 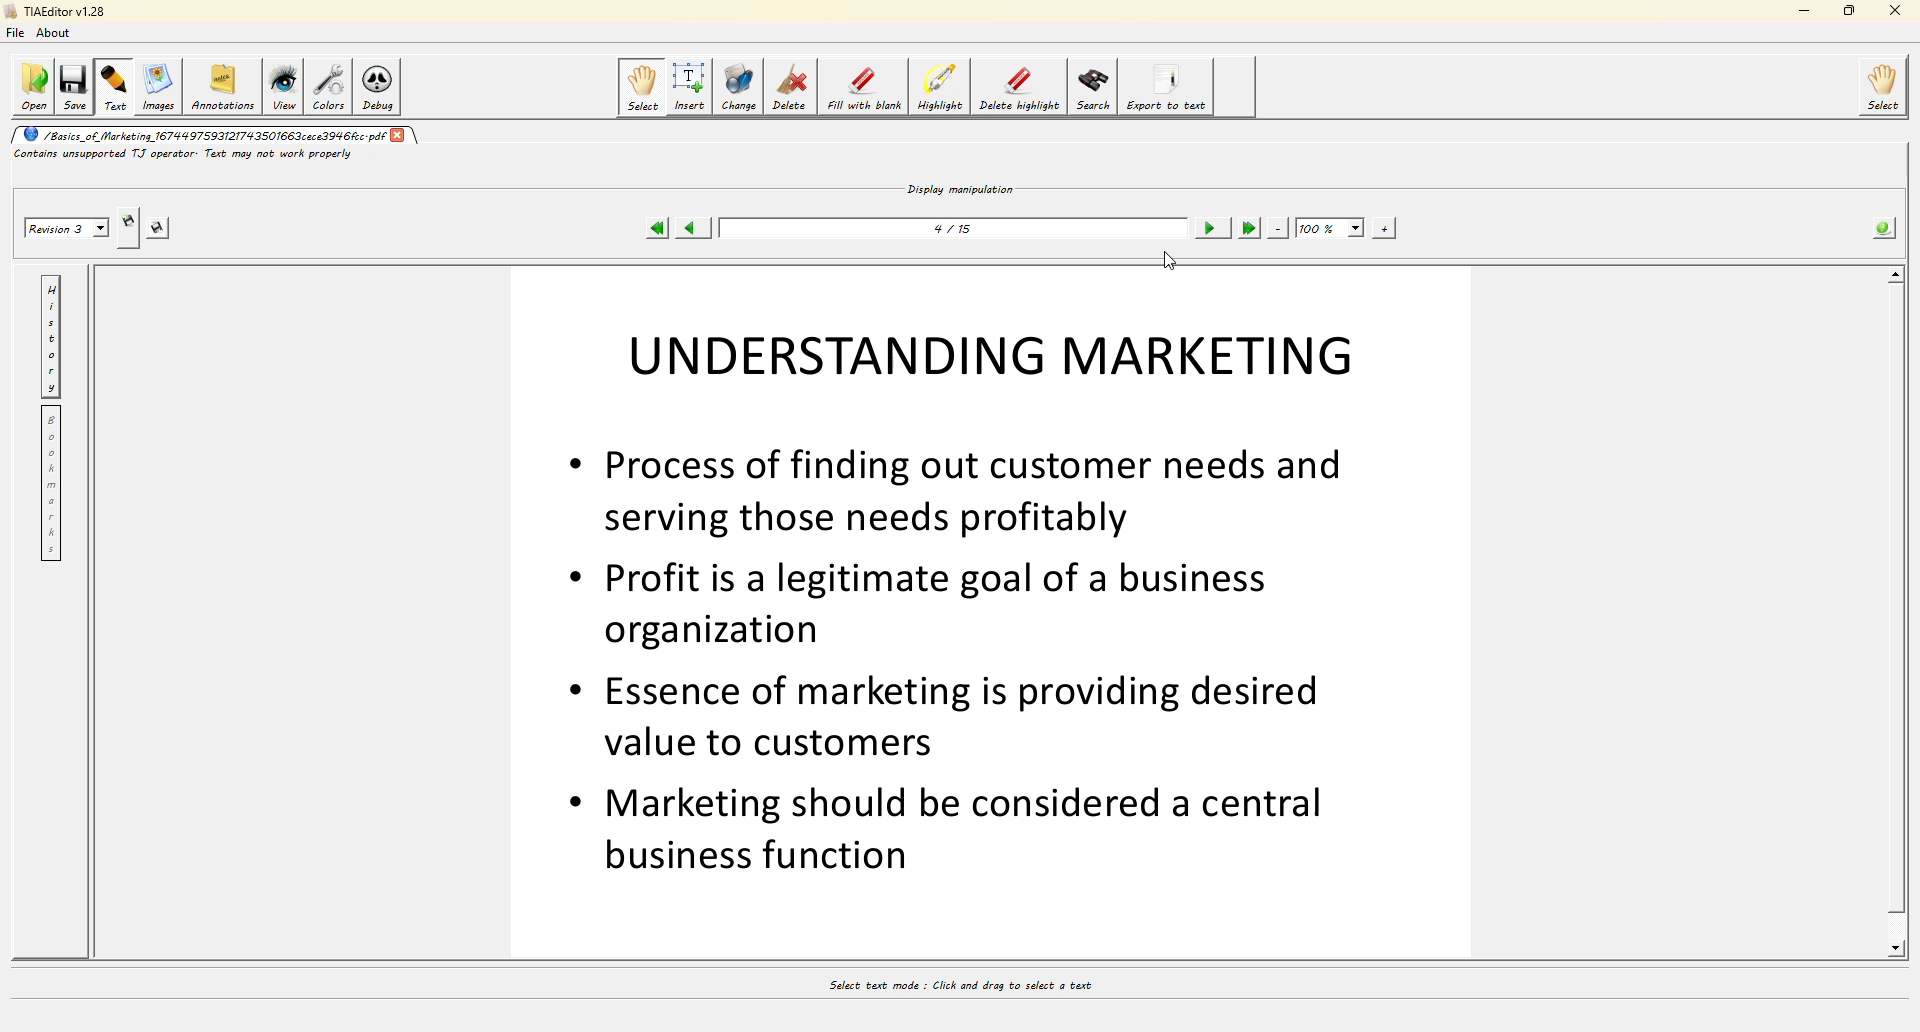 What do you see at coordinates (223, 84) in the screenshot?
I see `annotations` at bounding box center [223, 84].